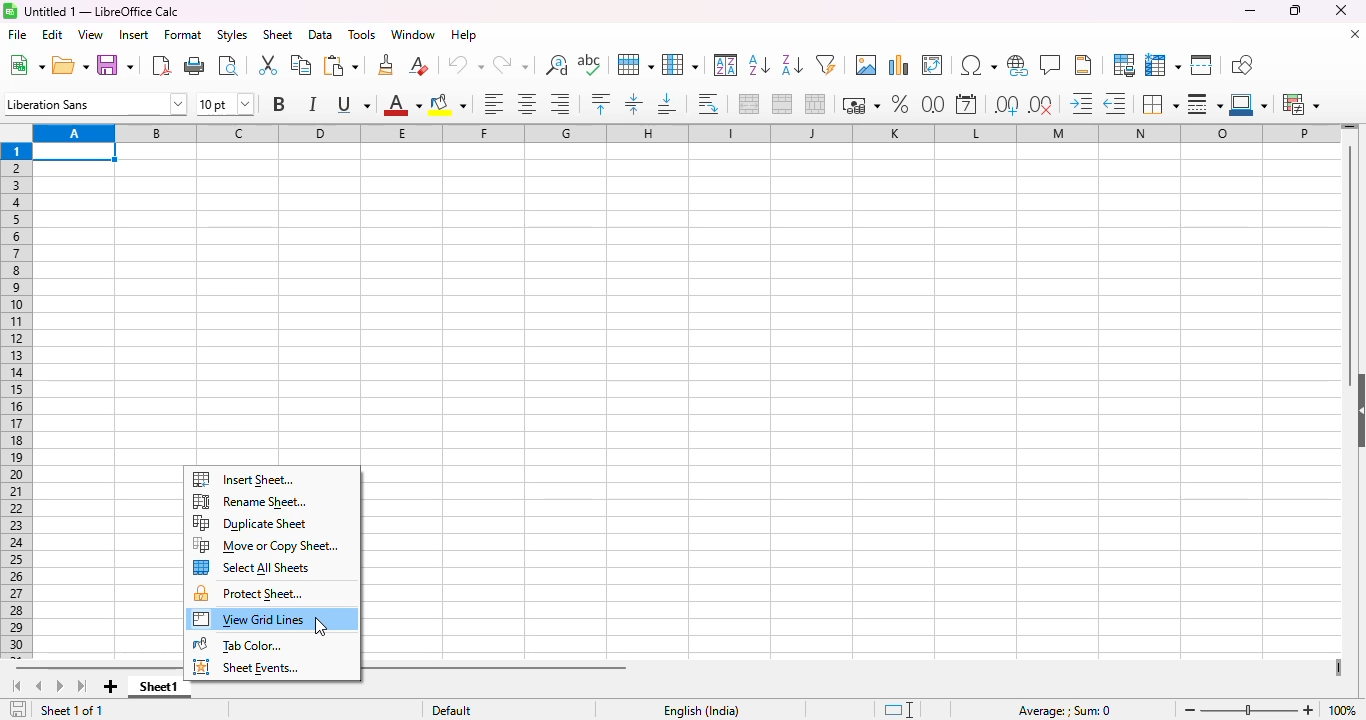 This screenshot has width=1366, height=720. Describe the element at coordinates (1160, 104) in the screenshot. I see `borders` at that location.